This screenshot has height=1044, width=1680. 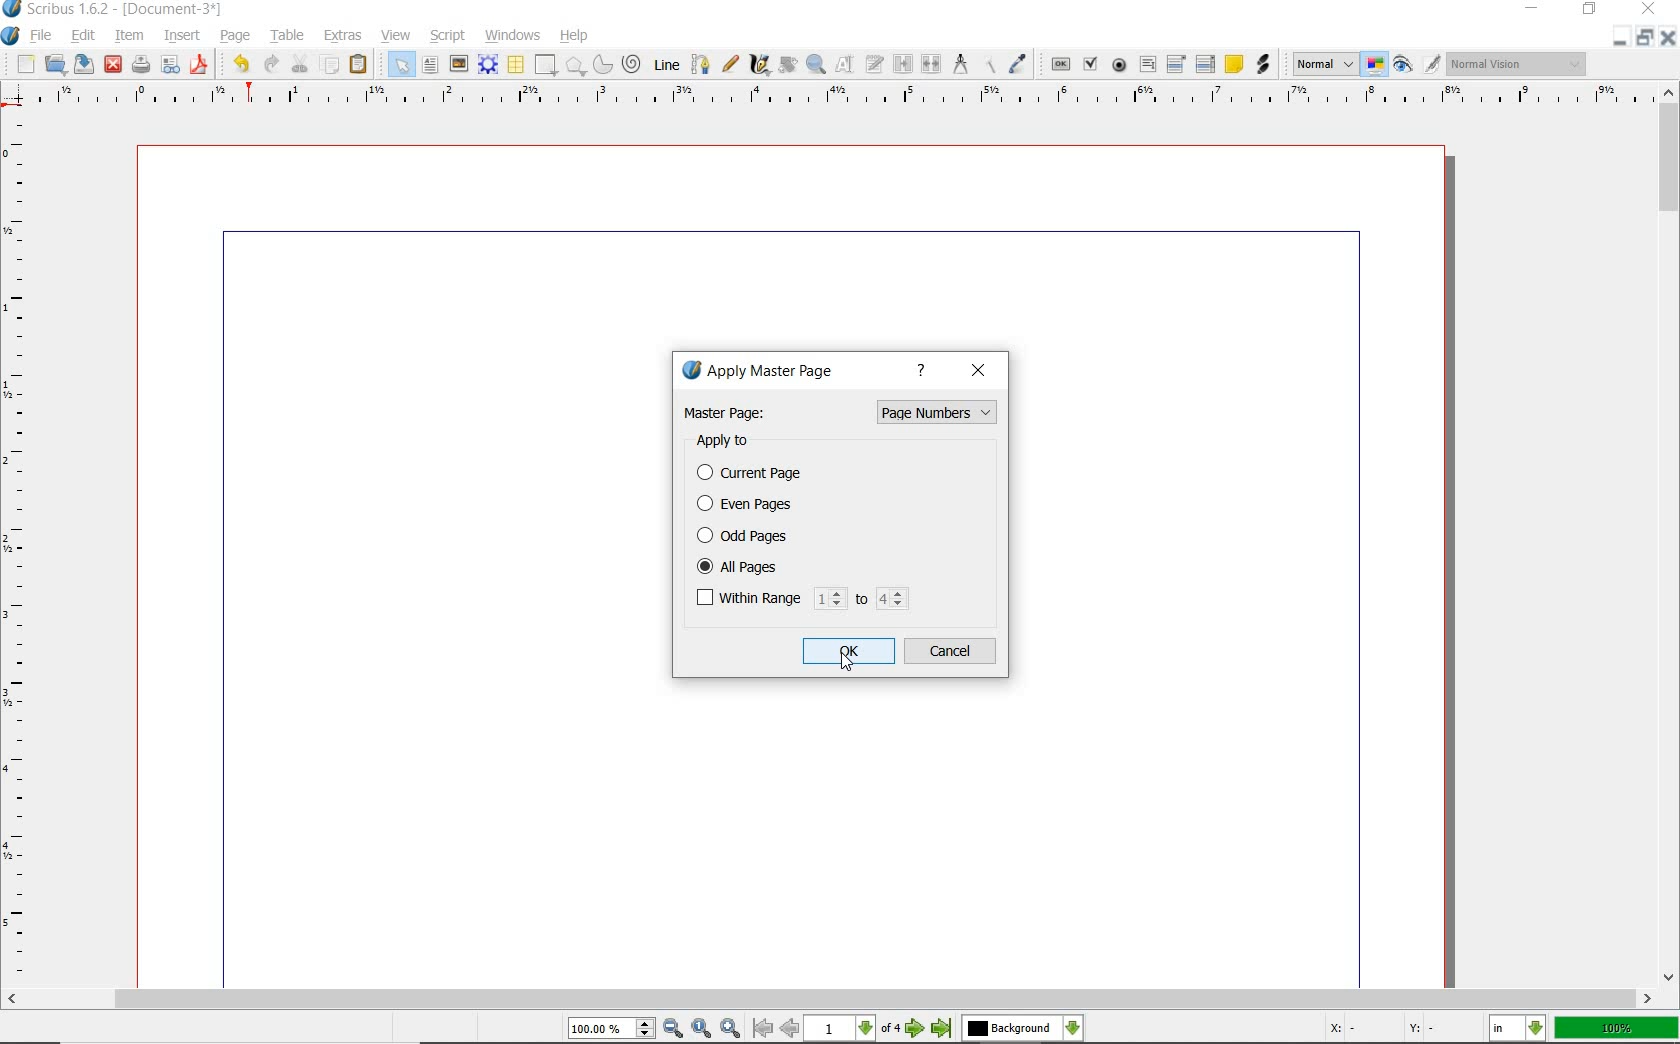 What do you see at coordinates (1149, 62) in the screenshot?
I see `pdf text field` at bounding box center [1149, 62].